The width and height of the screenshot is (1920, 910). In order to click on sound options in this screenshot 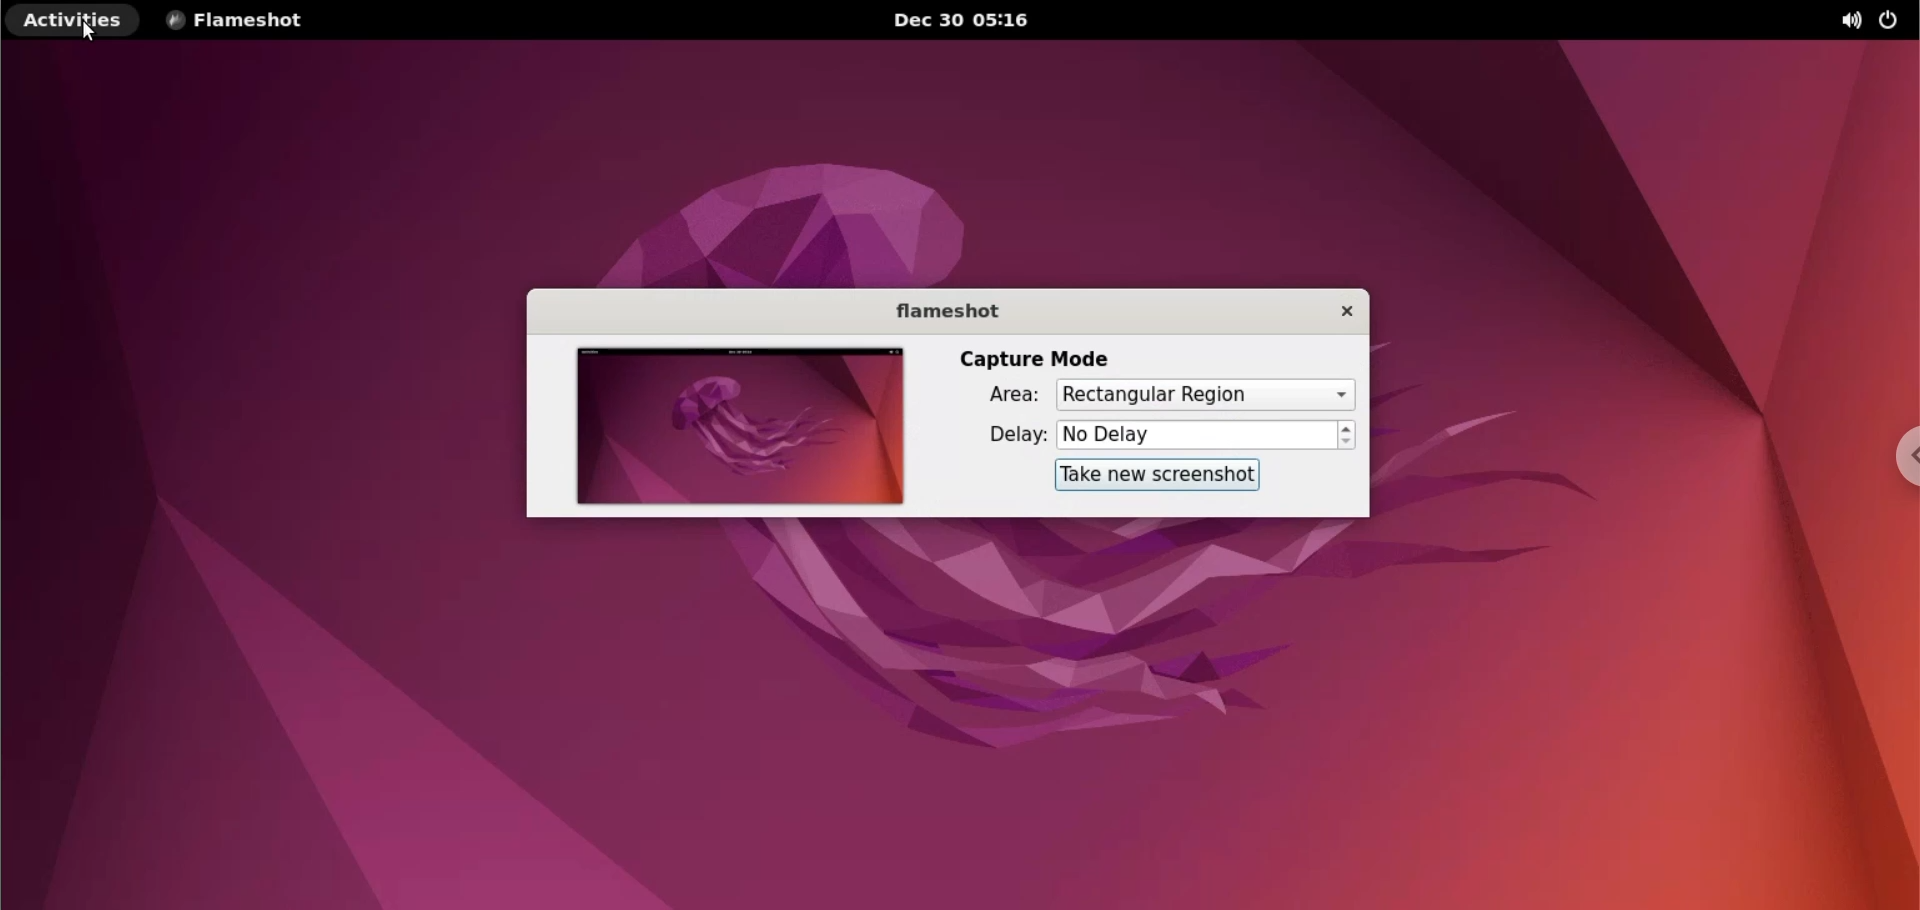, I will do `click(1846, 23)`.